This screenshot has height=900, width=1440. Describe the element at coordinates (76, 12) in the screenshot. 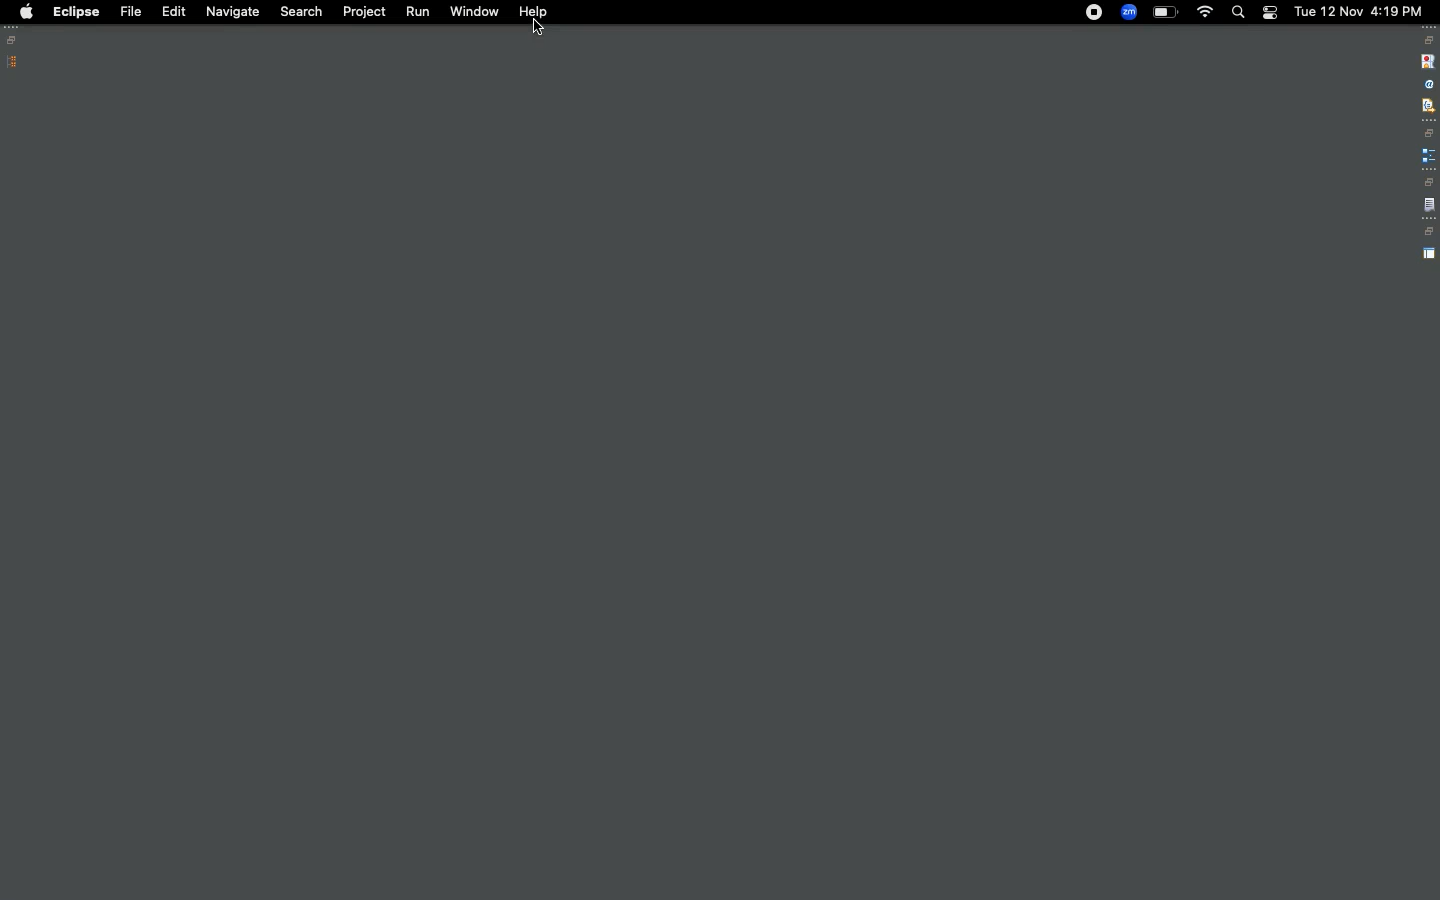

I see `Eclipse` at that location.